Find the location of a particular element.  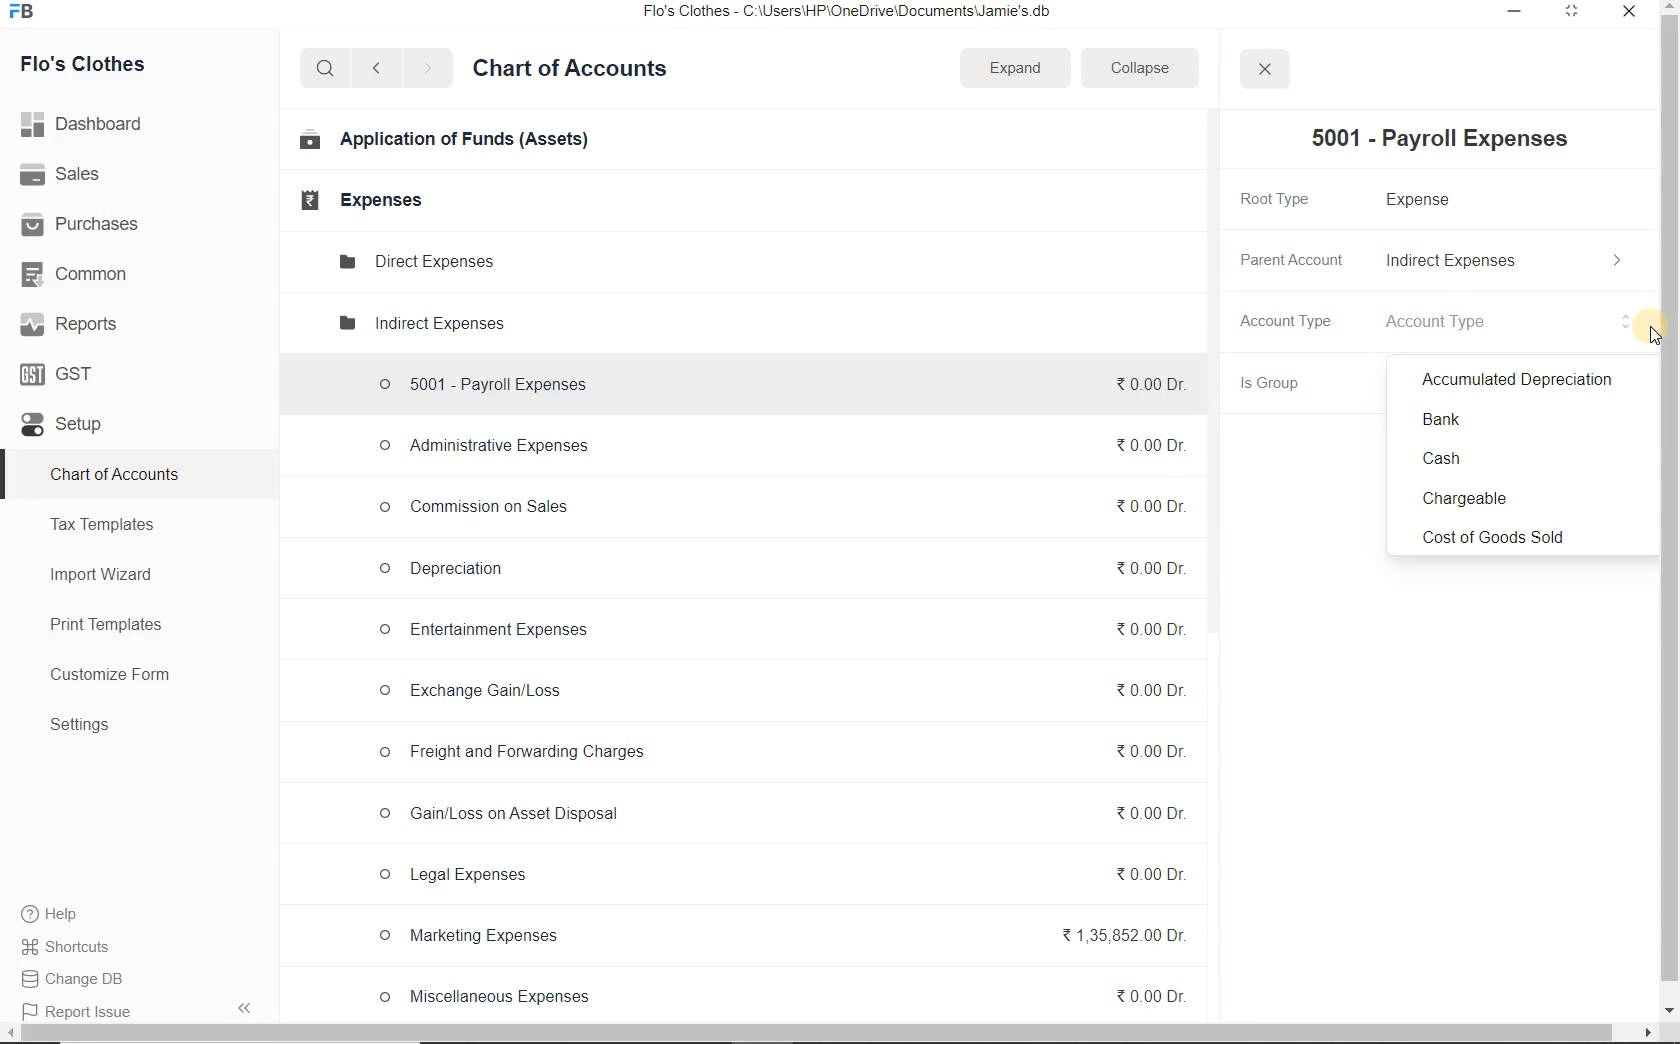

move up is located at coordinates (1670, 7).